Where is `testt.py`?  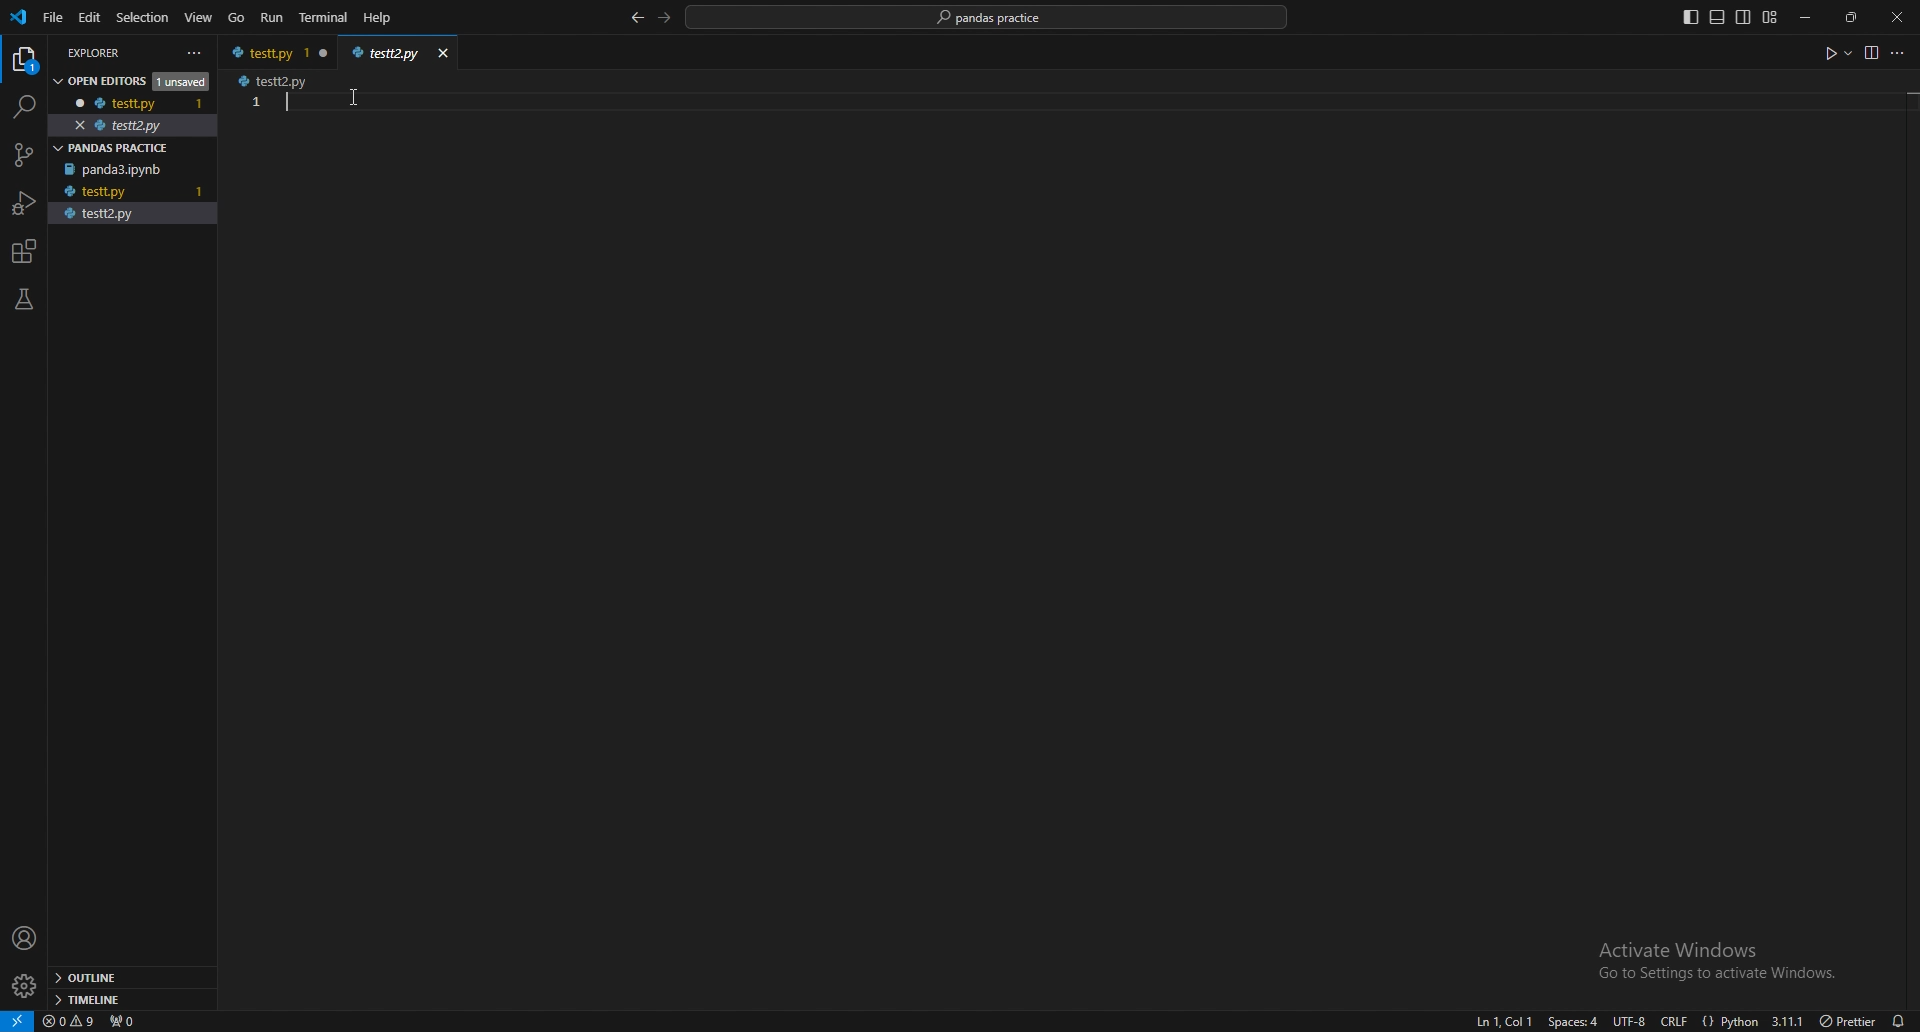 testt.py is located at coordinates (264, 52).